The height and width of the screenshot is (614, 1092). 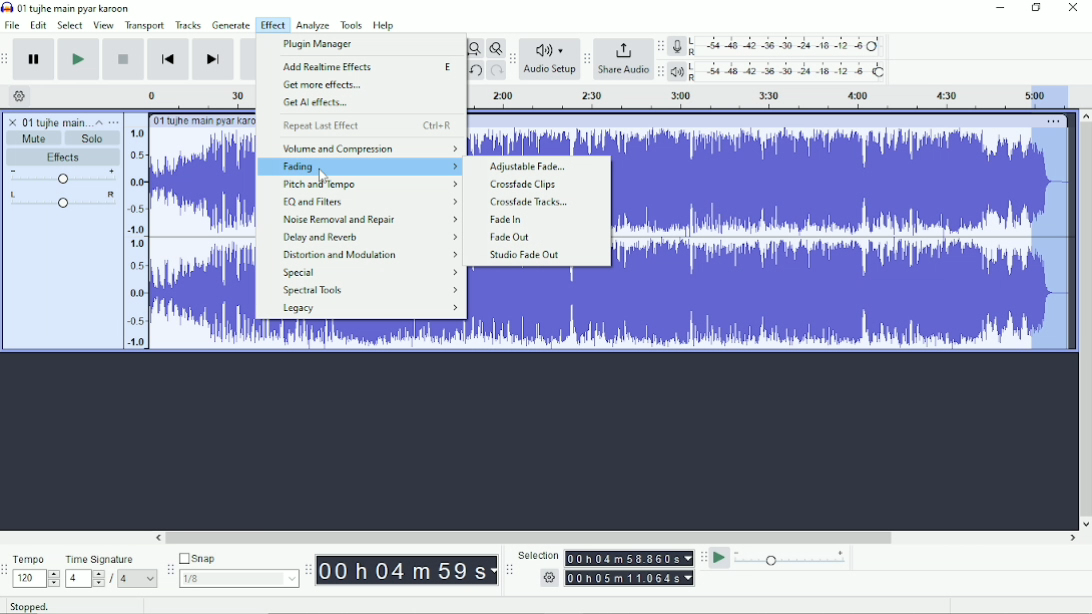 I want to click on Effects, so click(x=63, y=157).